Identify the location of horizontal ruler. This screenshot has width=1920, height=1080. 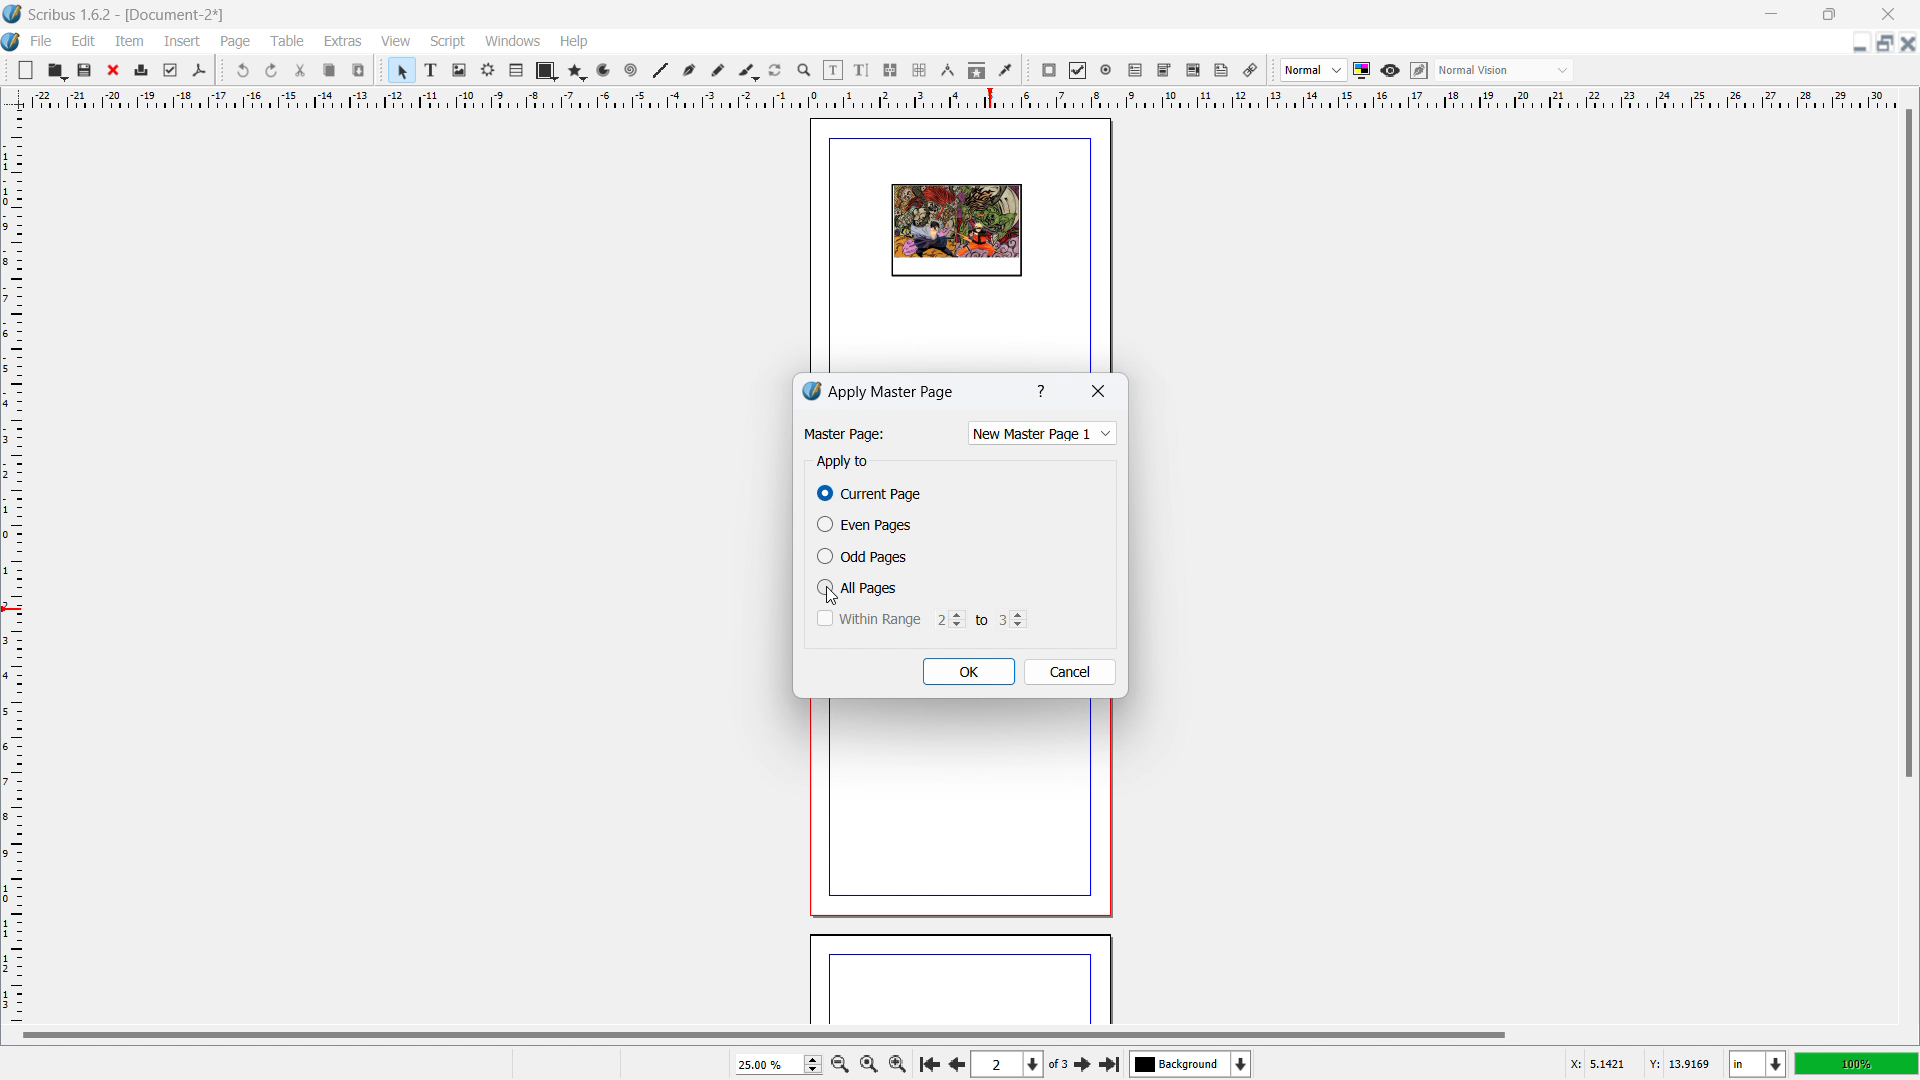
(962, 98).